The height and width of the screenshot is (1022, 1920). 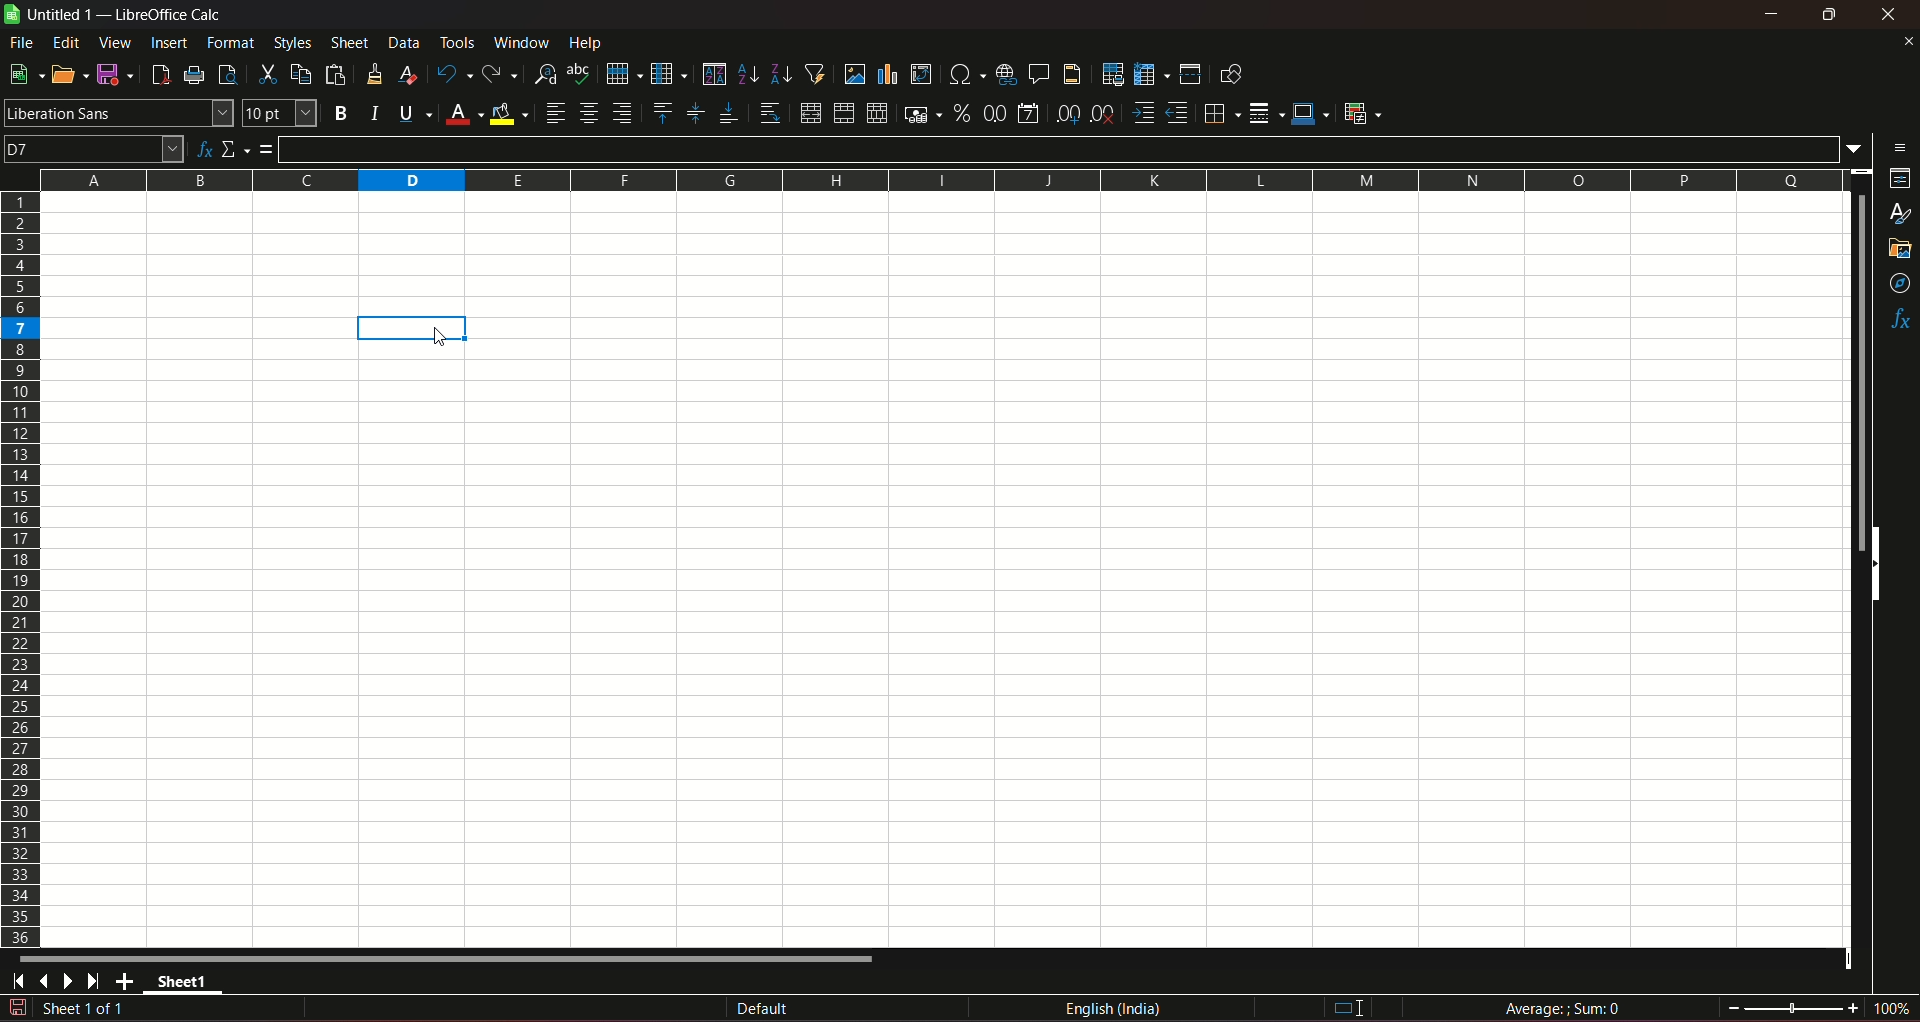 I want to click on align bottom, so click(x=727, y=113).